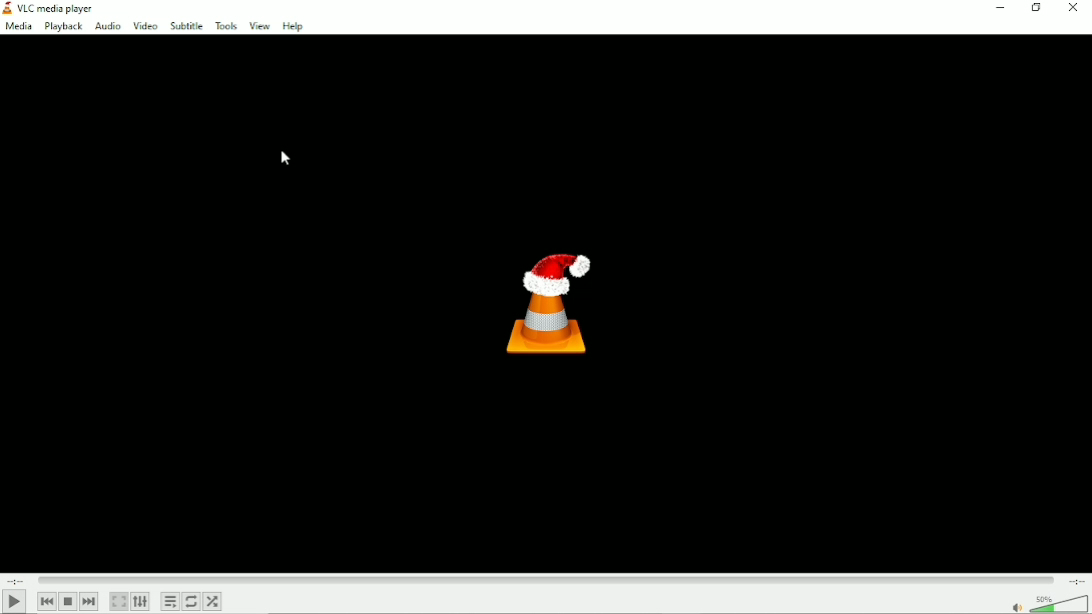  I want to click on Play, so click(12, 602).